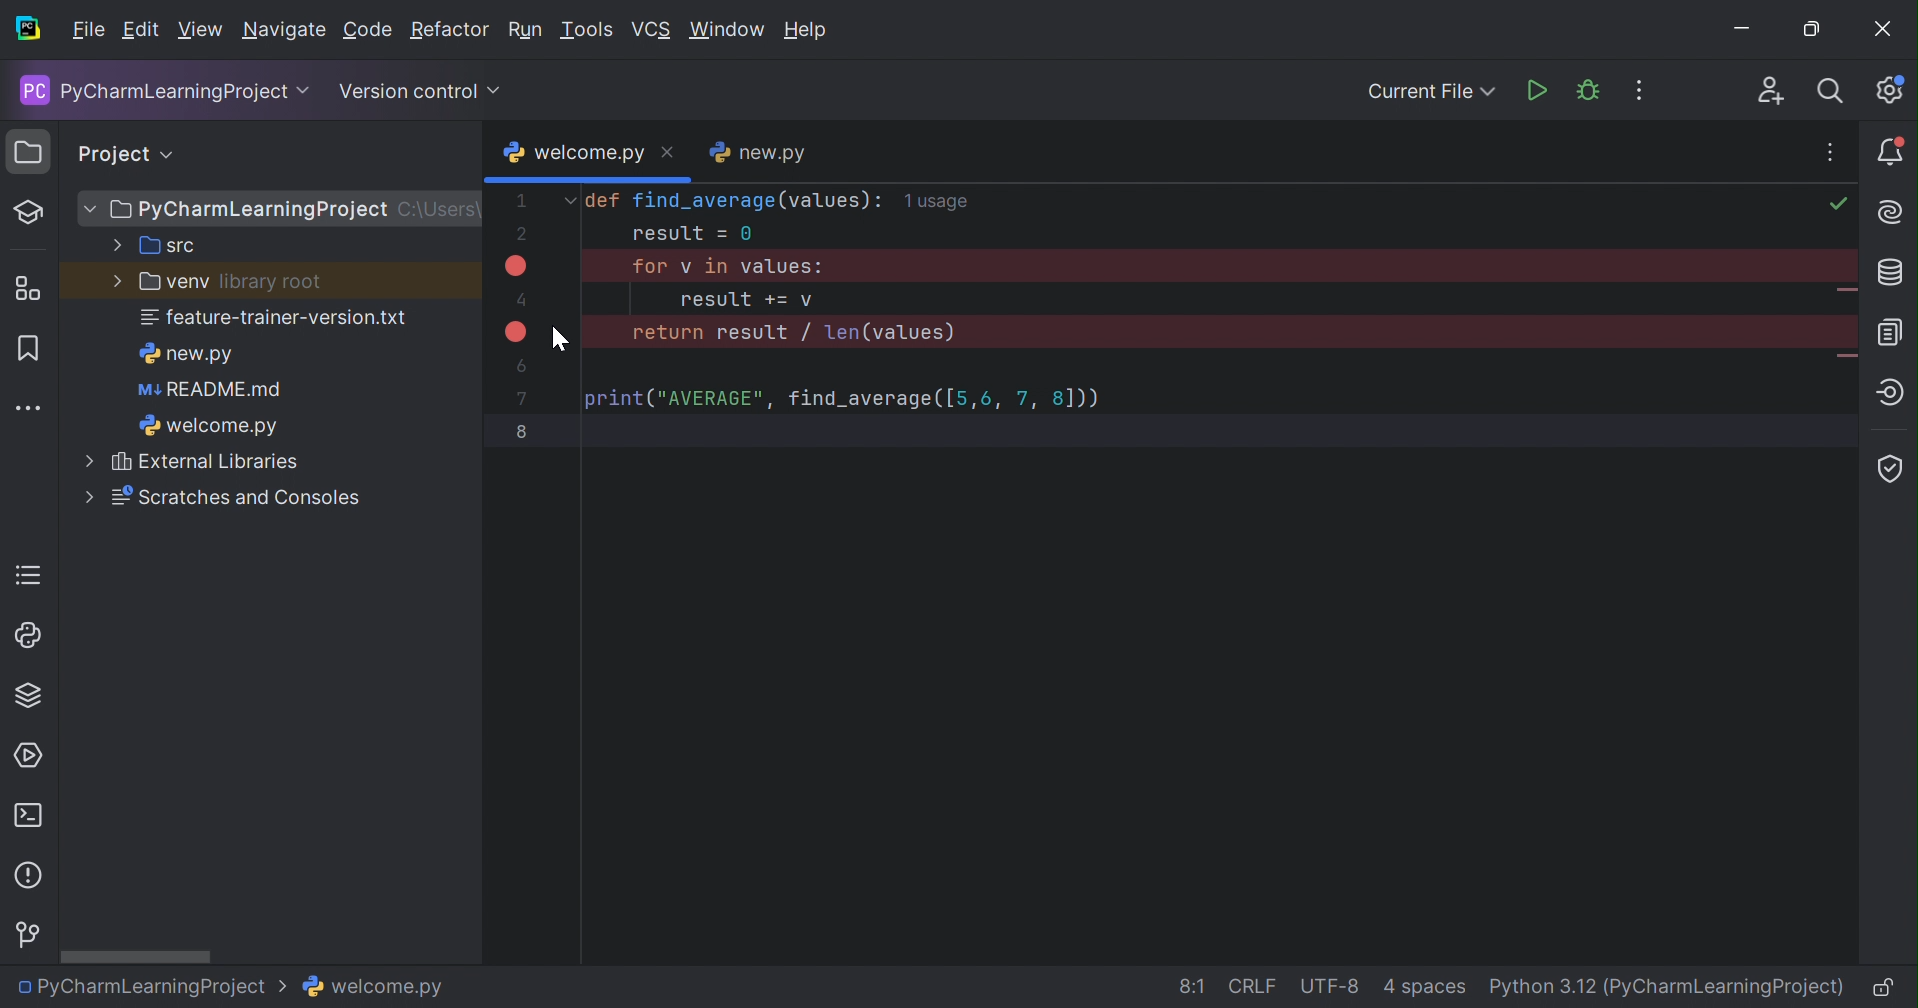 The width and height of the screenshot is (1918, 1008). I want to click on welcome.py, so click(377, 990).